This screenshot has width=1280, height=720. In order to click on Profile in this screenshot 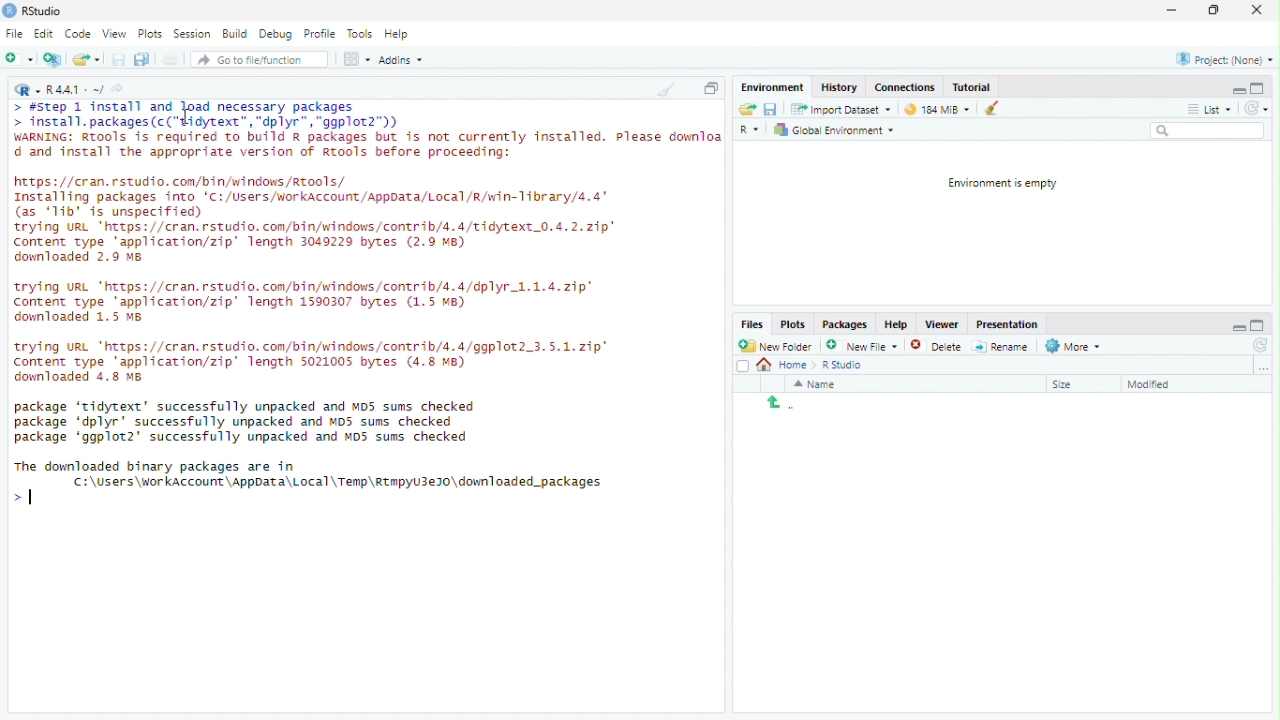, I will do `click(319, 33)`.